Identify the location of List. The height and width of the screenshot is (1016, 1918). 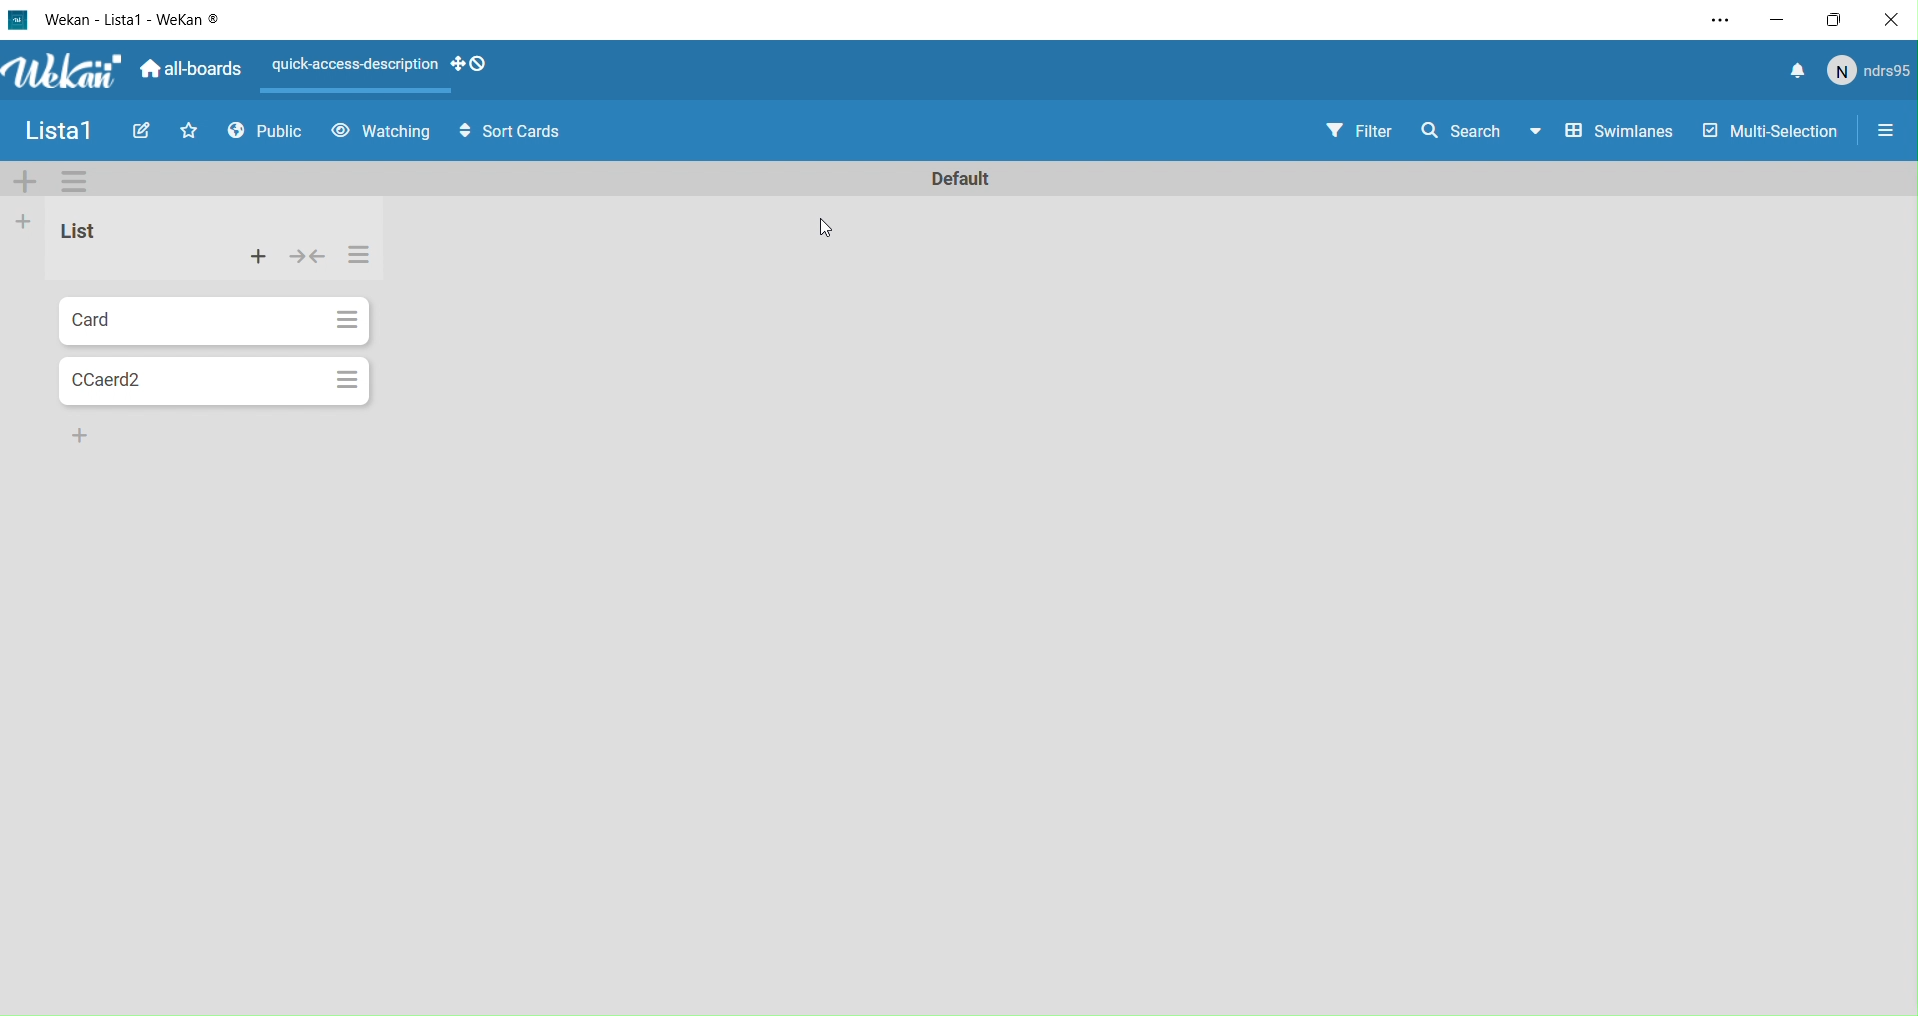
(82, 234).